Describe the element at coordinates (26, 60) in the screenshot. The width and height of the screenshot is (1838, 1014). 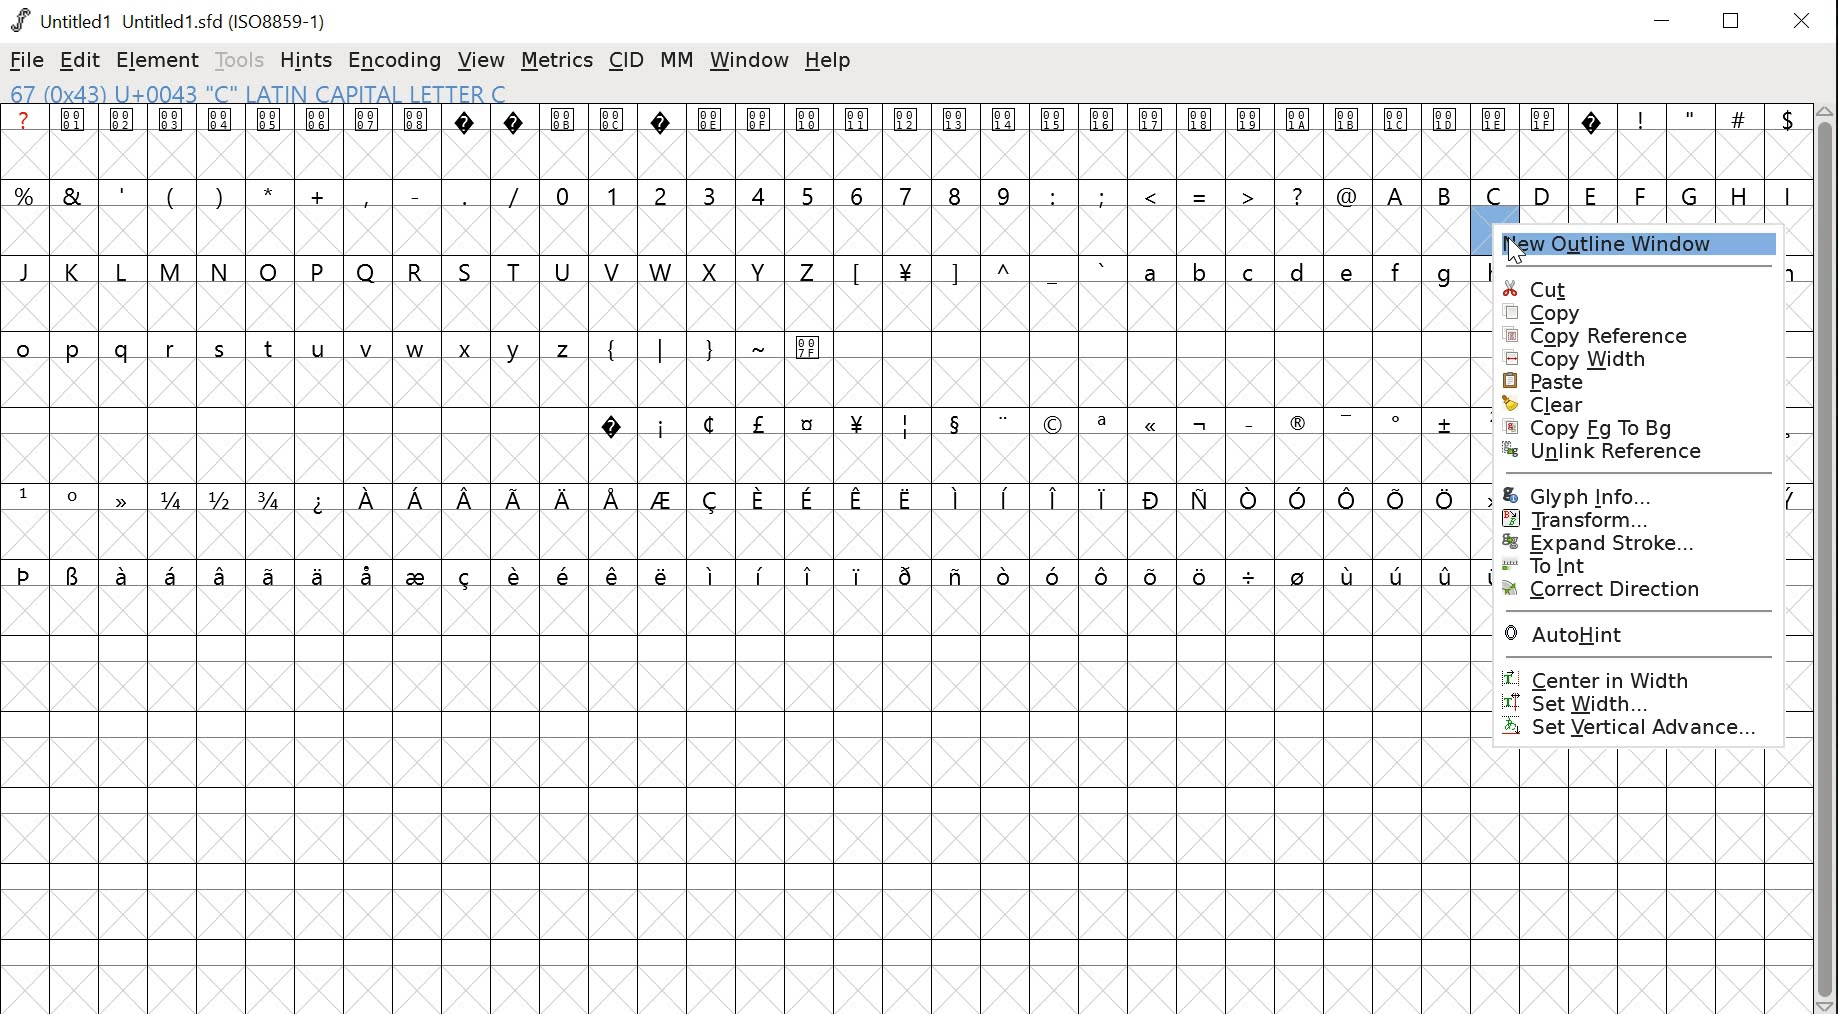
I see `file` at that location.